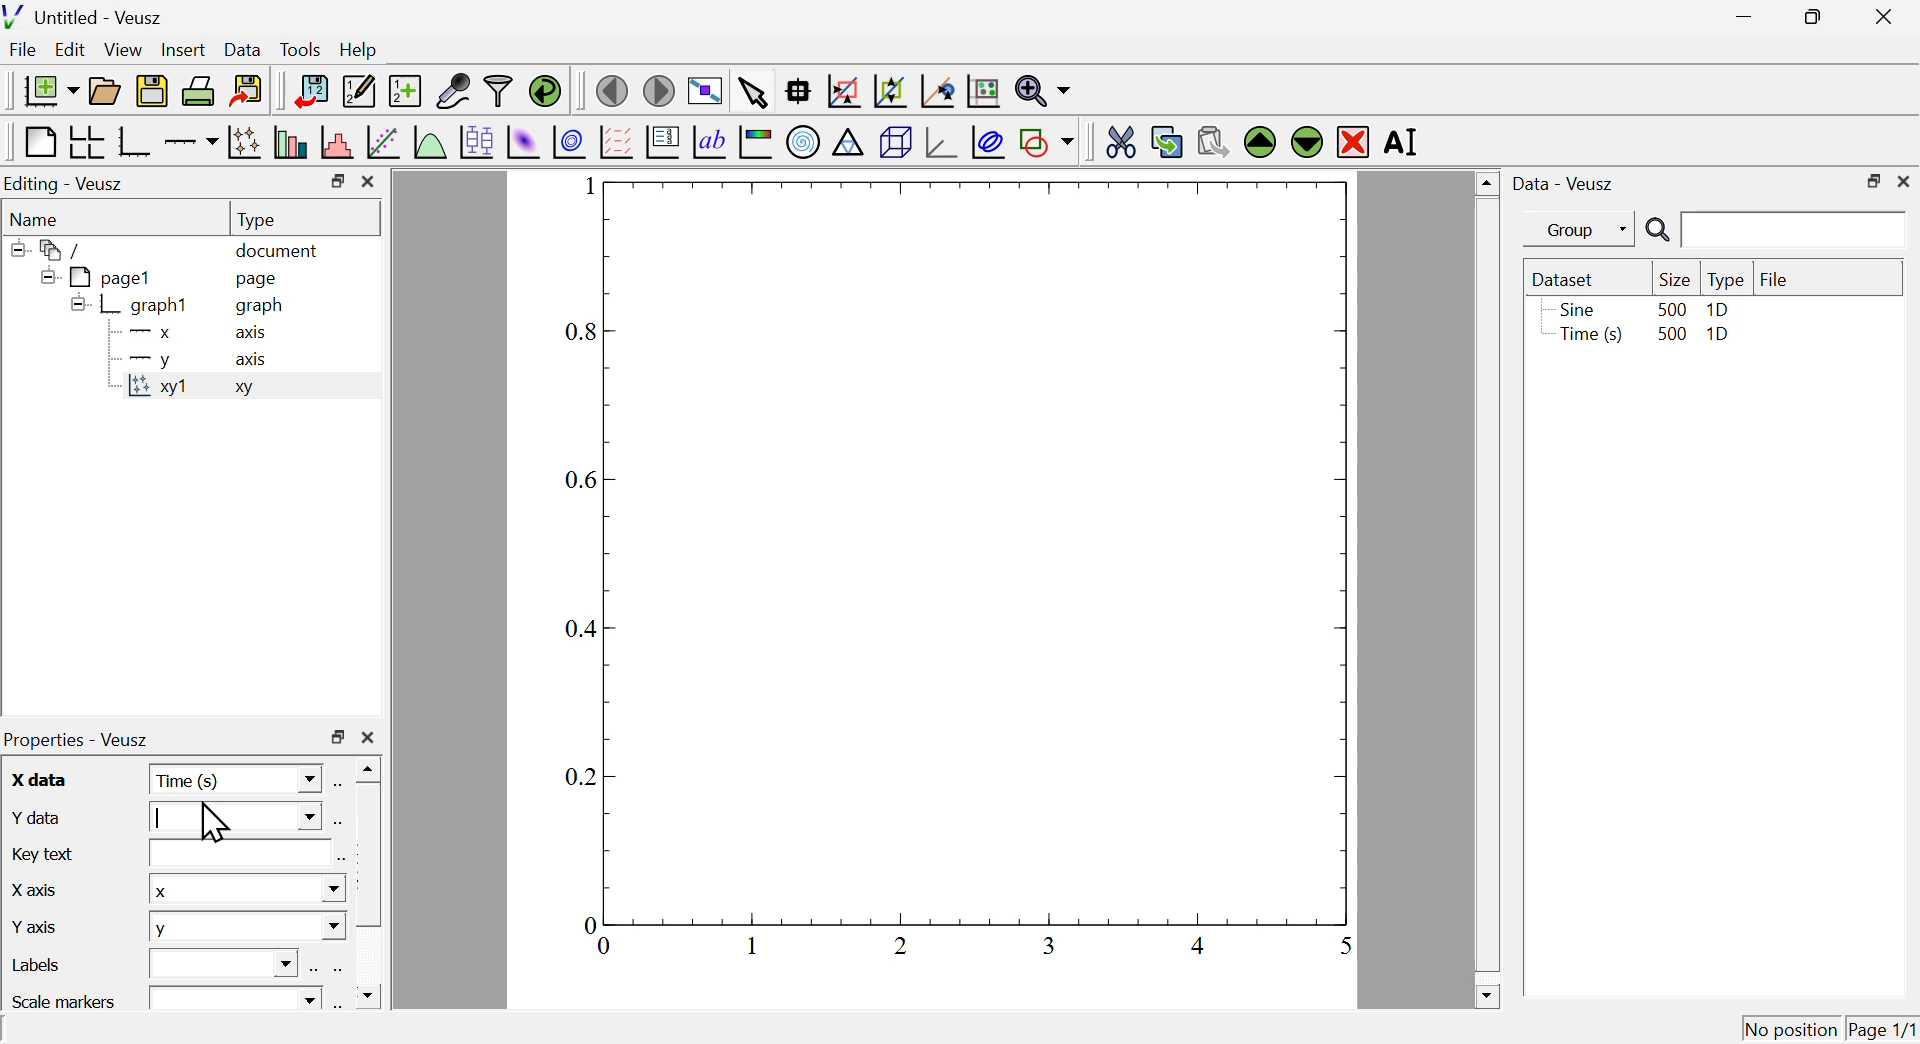 This screenshot has height=1044, width=1920. Describe the element at coordinates (191, 142) in the screenshot. I see `add an axis to the plot` at that location.